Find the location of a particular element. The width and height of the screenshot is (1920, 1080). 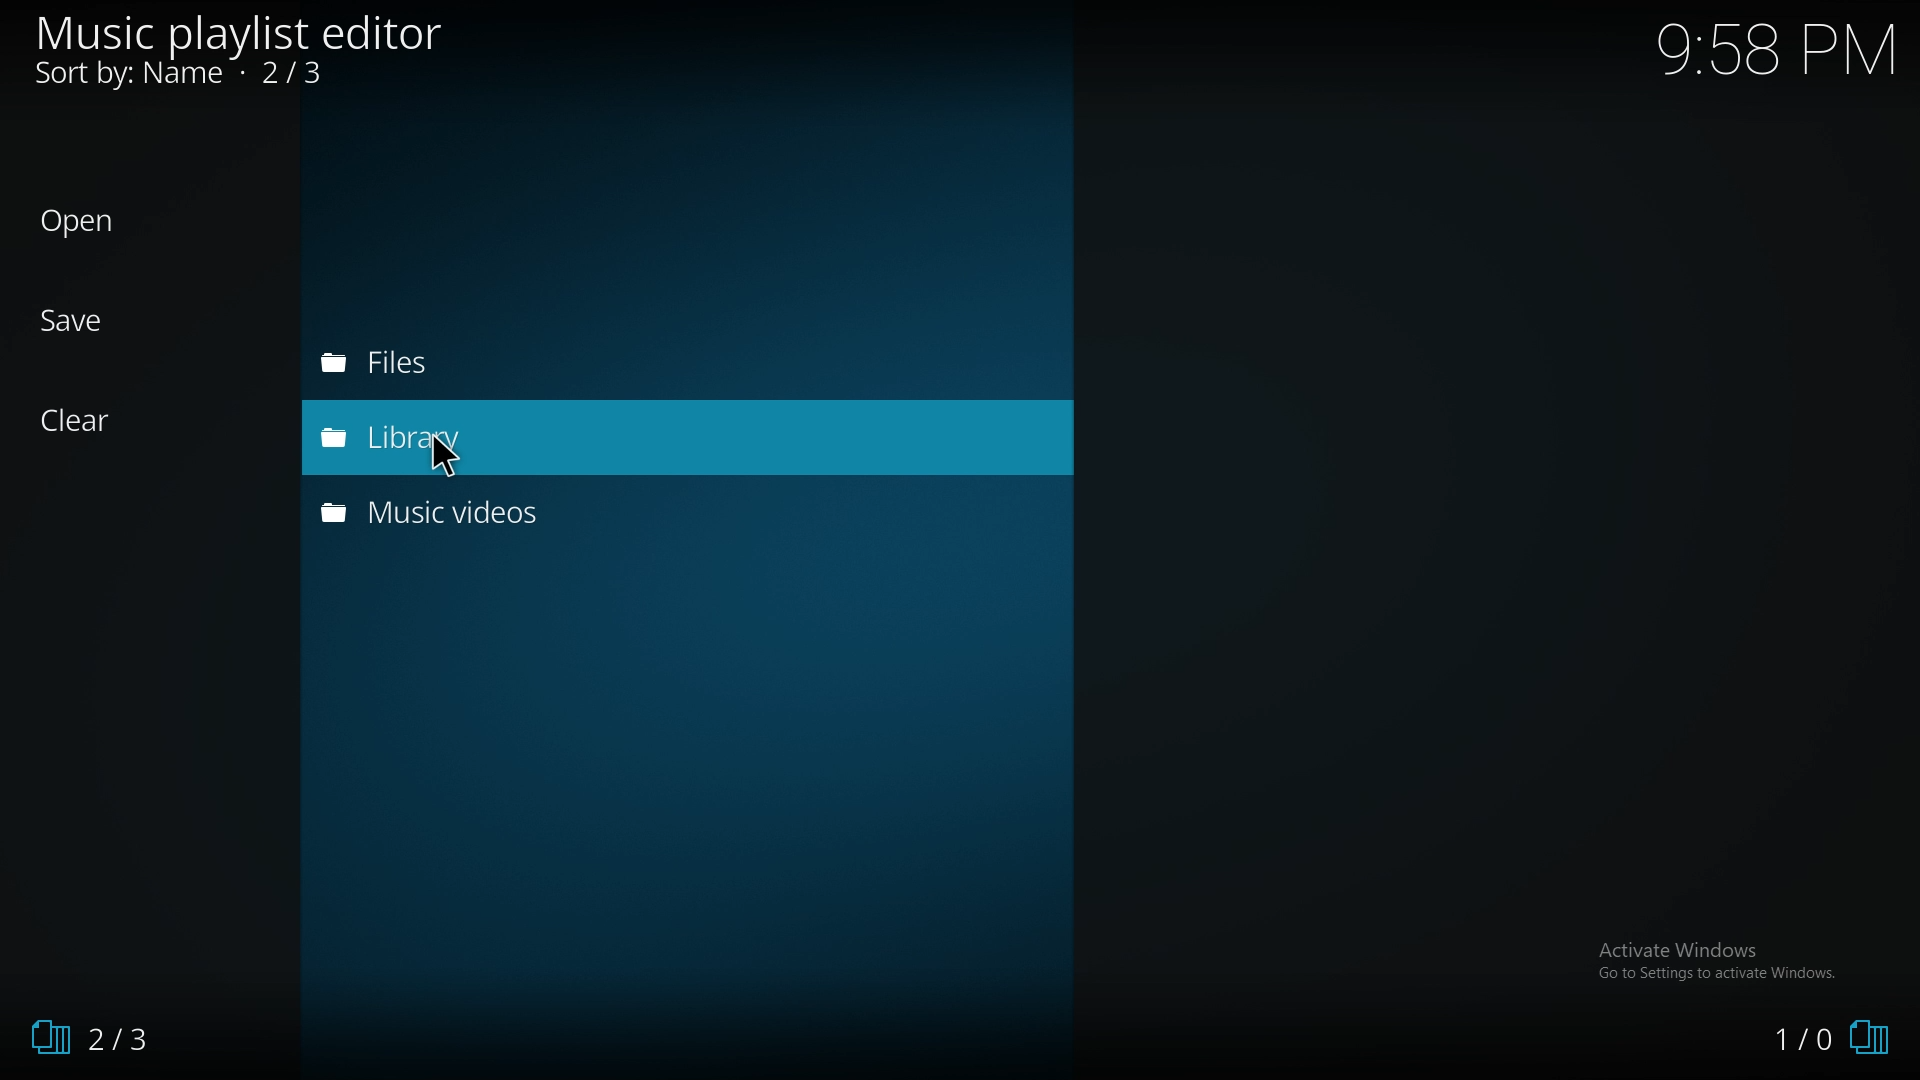

file count is located at coordinates (135, 1042).